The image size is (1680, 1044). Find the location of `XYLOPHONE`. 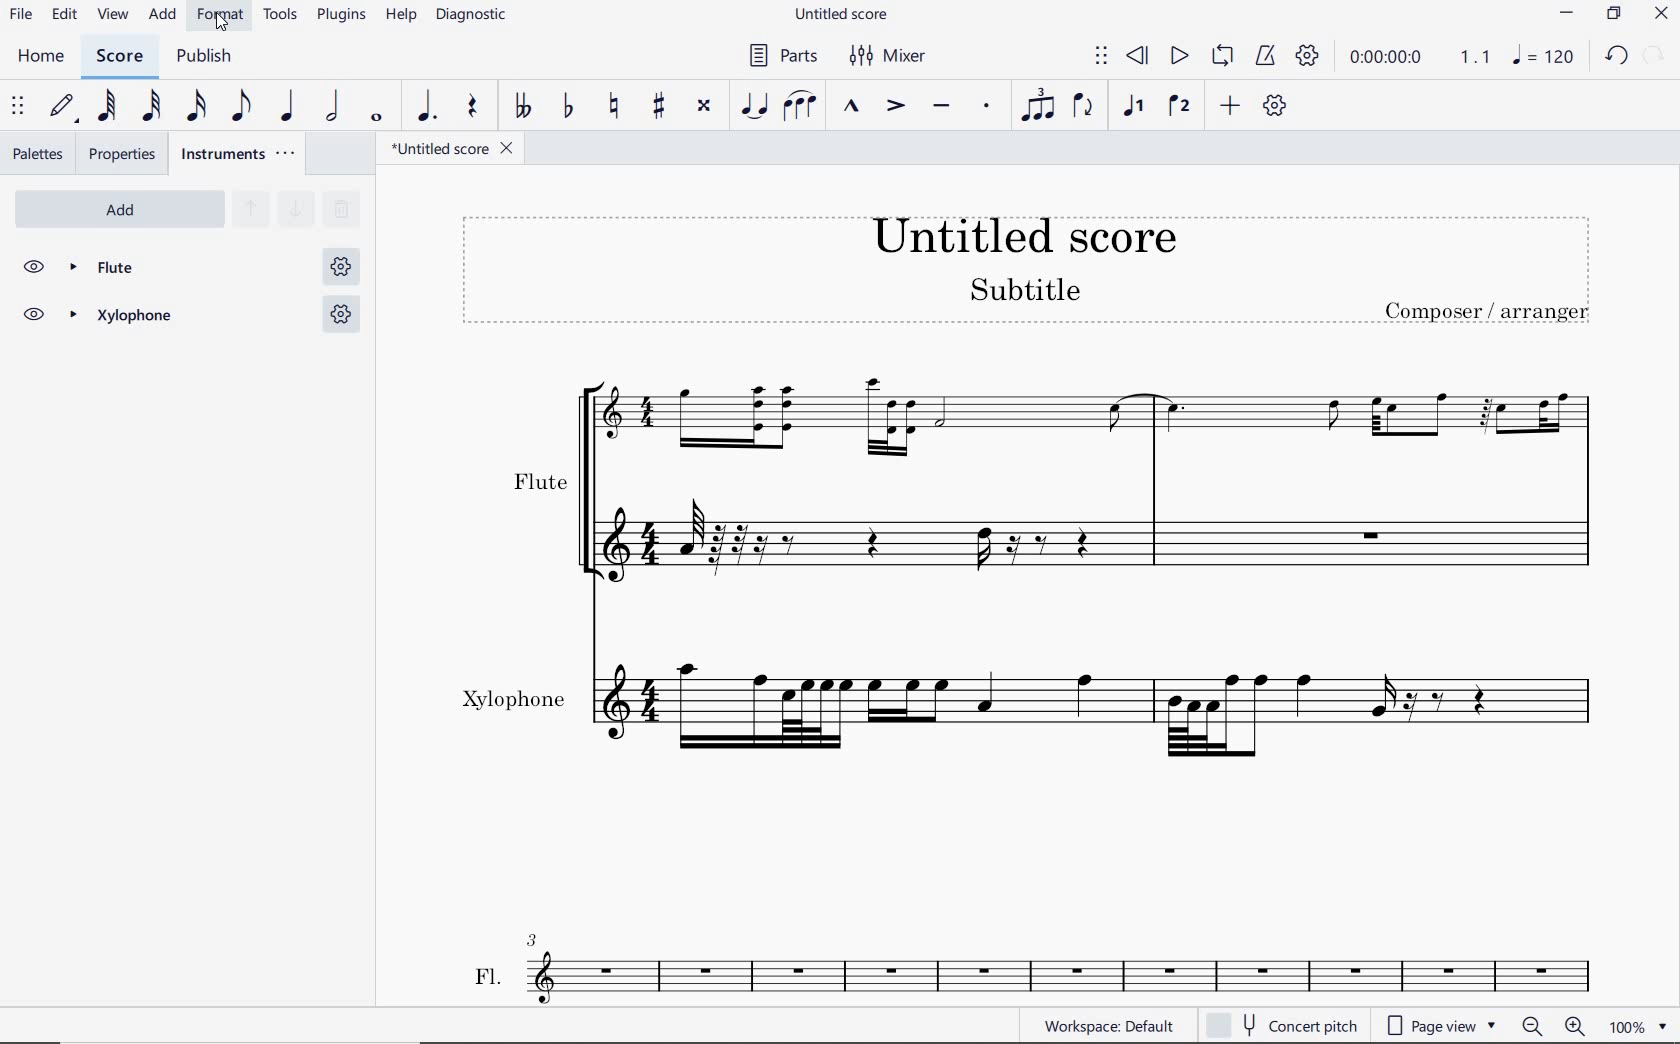

XYLOPHONE is located at coordinates (187, 318).